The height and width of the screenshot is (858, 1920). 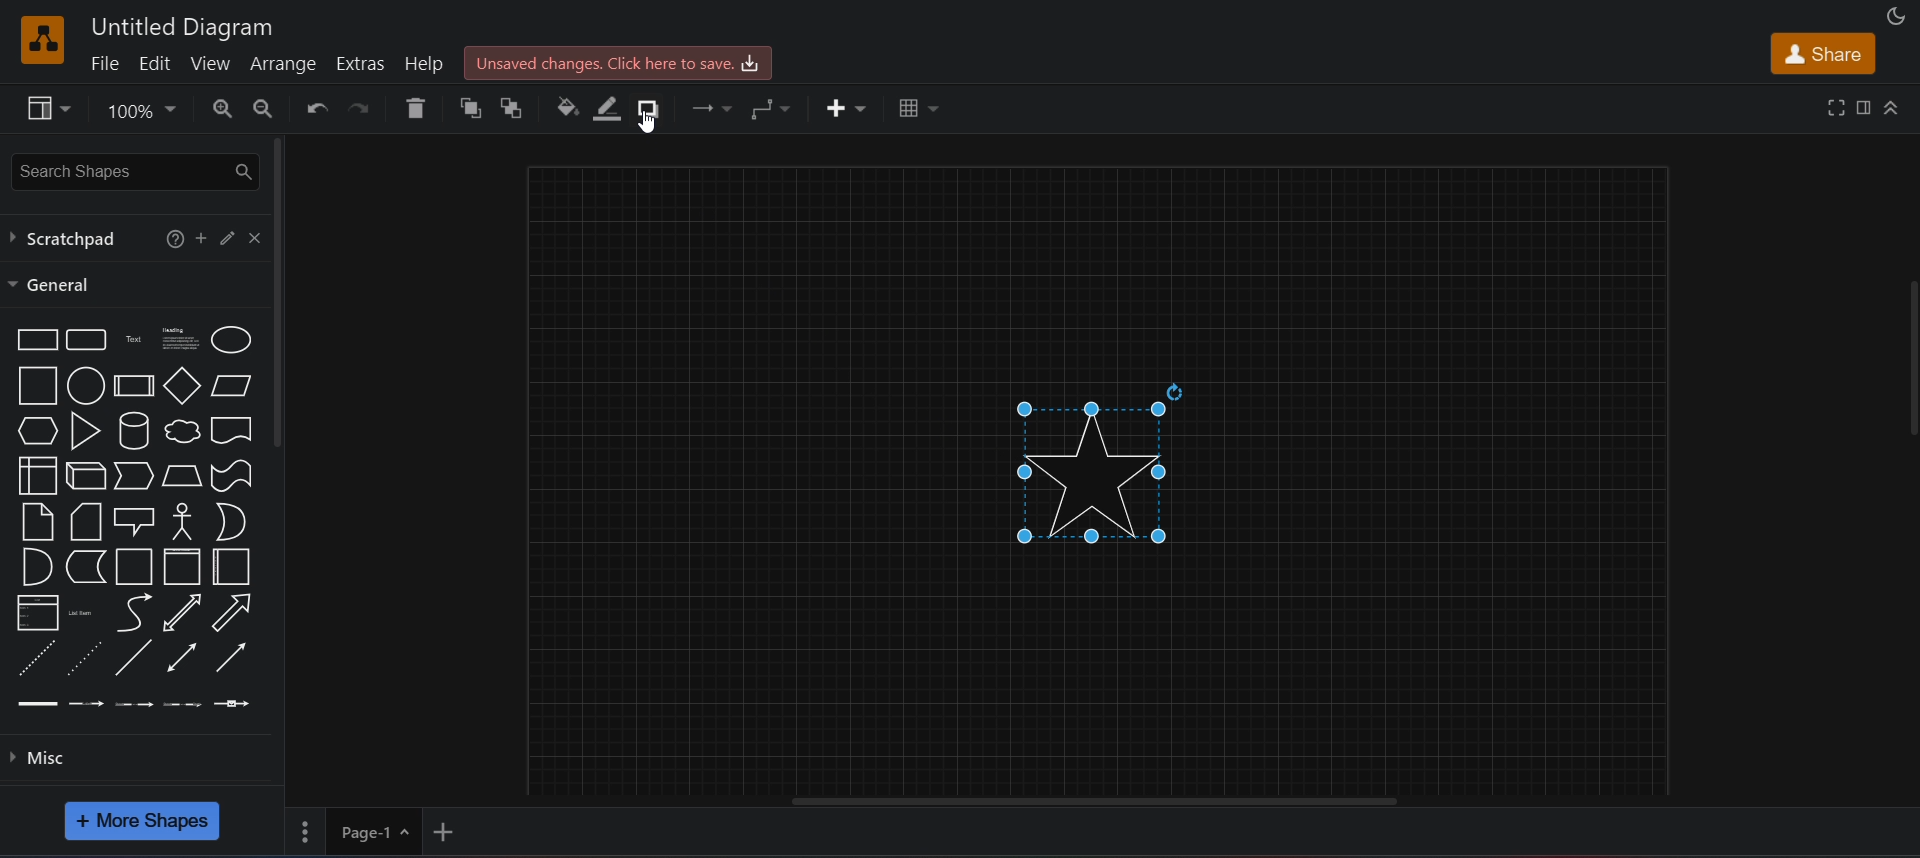 What do you see at coordinates (214, 110) in the screenshot?
I see `zoom in` at bounding box center [214, 110].